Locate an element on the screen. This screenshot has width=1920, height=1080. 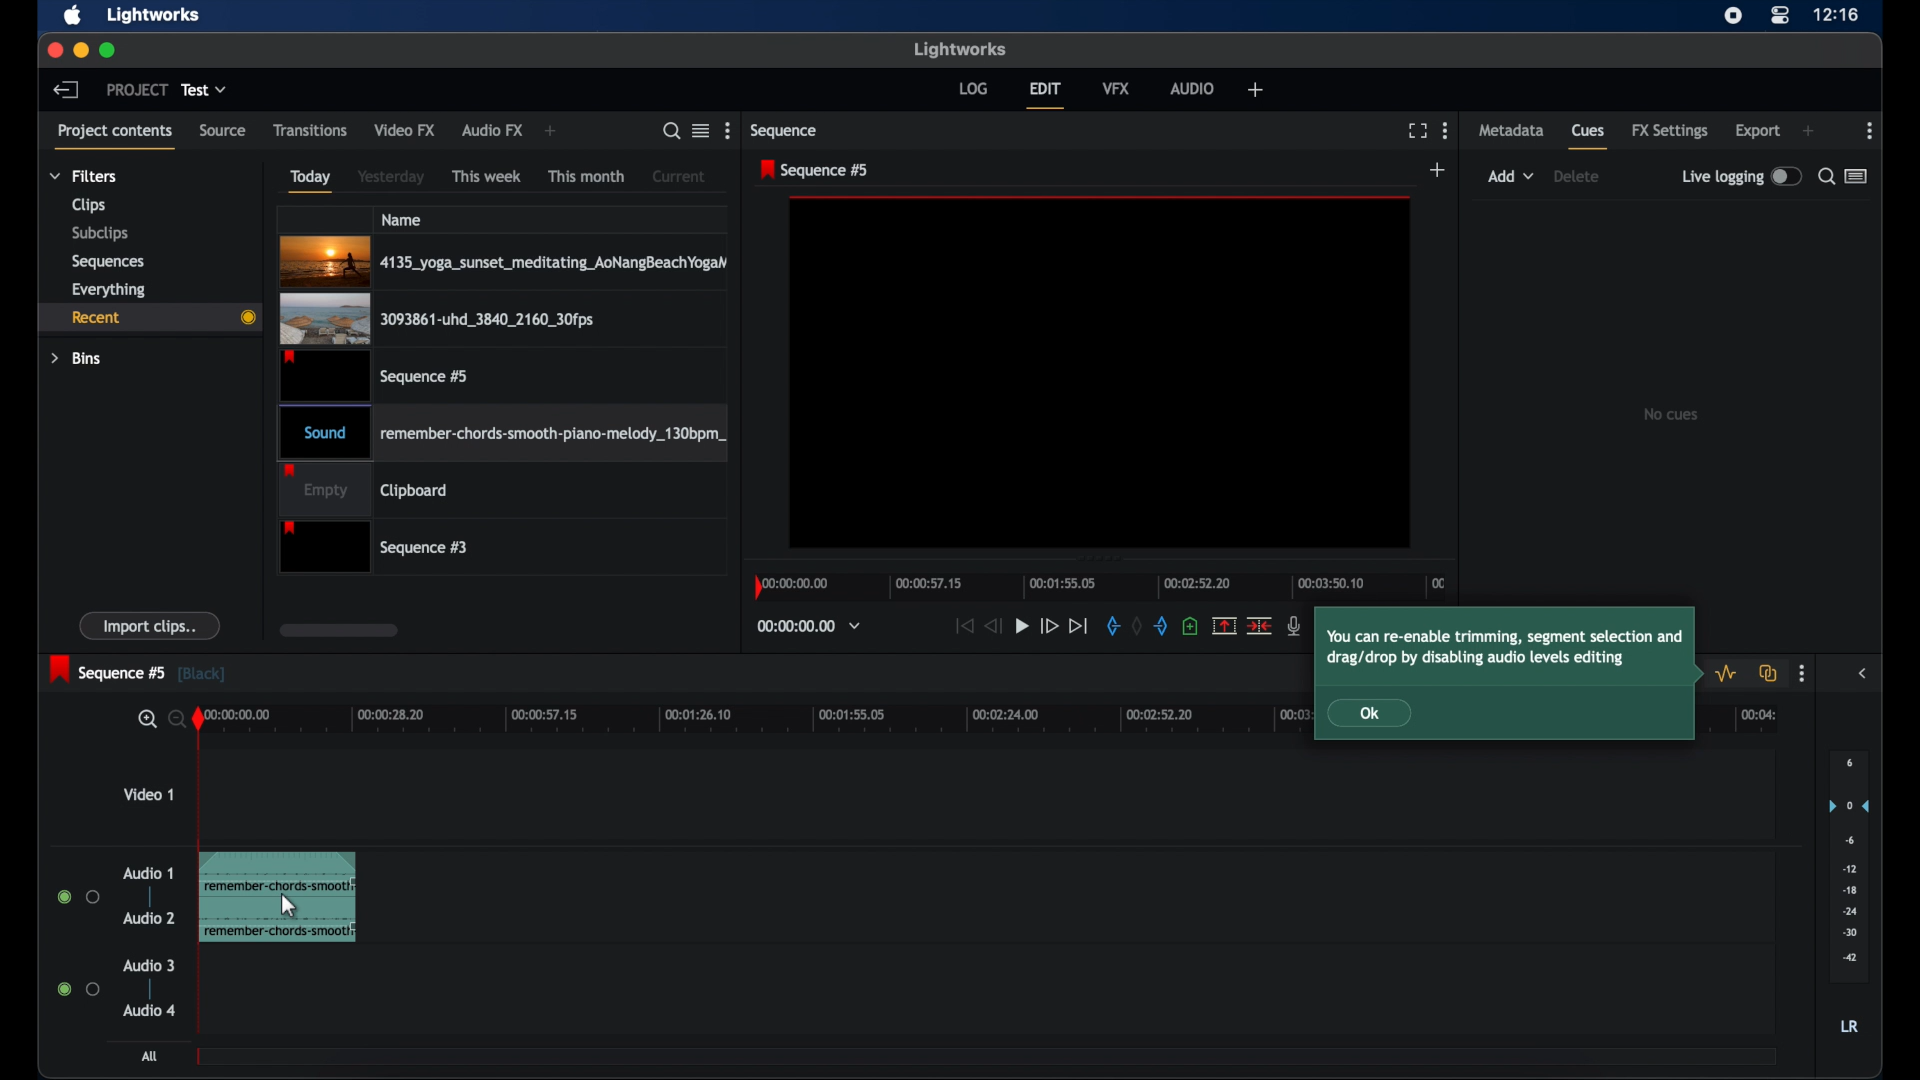
video 1 is located at coordinates (148, 794).